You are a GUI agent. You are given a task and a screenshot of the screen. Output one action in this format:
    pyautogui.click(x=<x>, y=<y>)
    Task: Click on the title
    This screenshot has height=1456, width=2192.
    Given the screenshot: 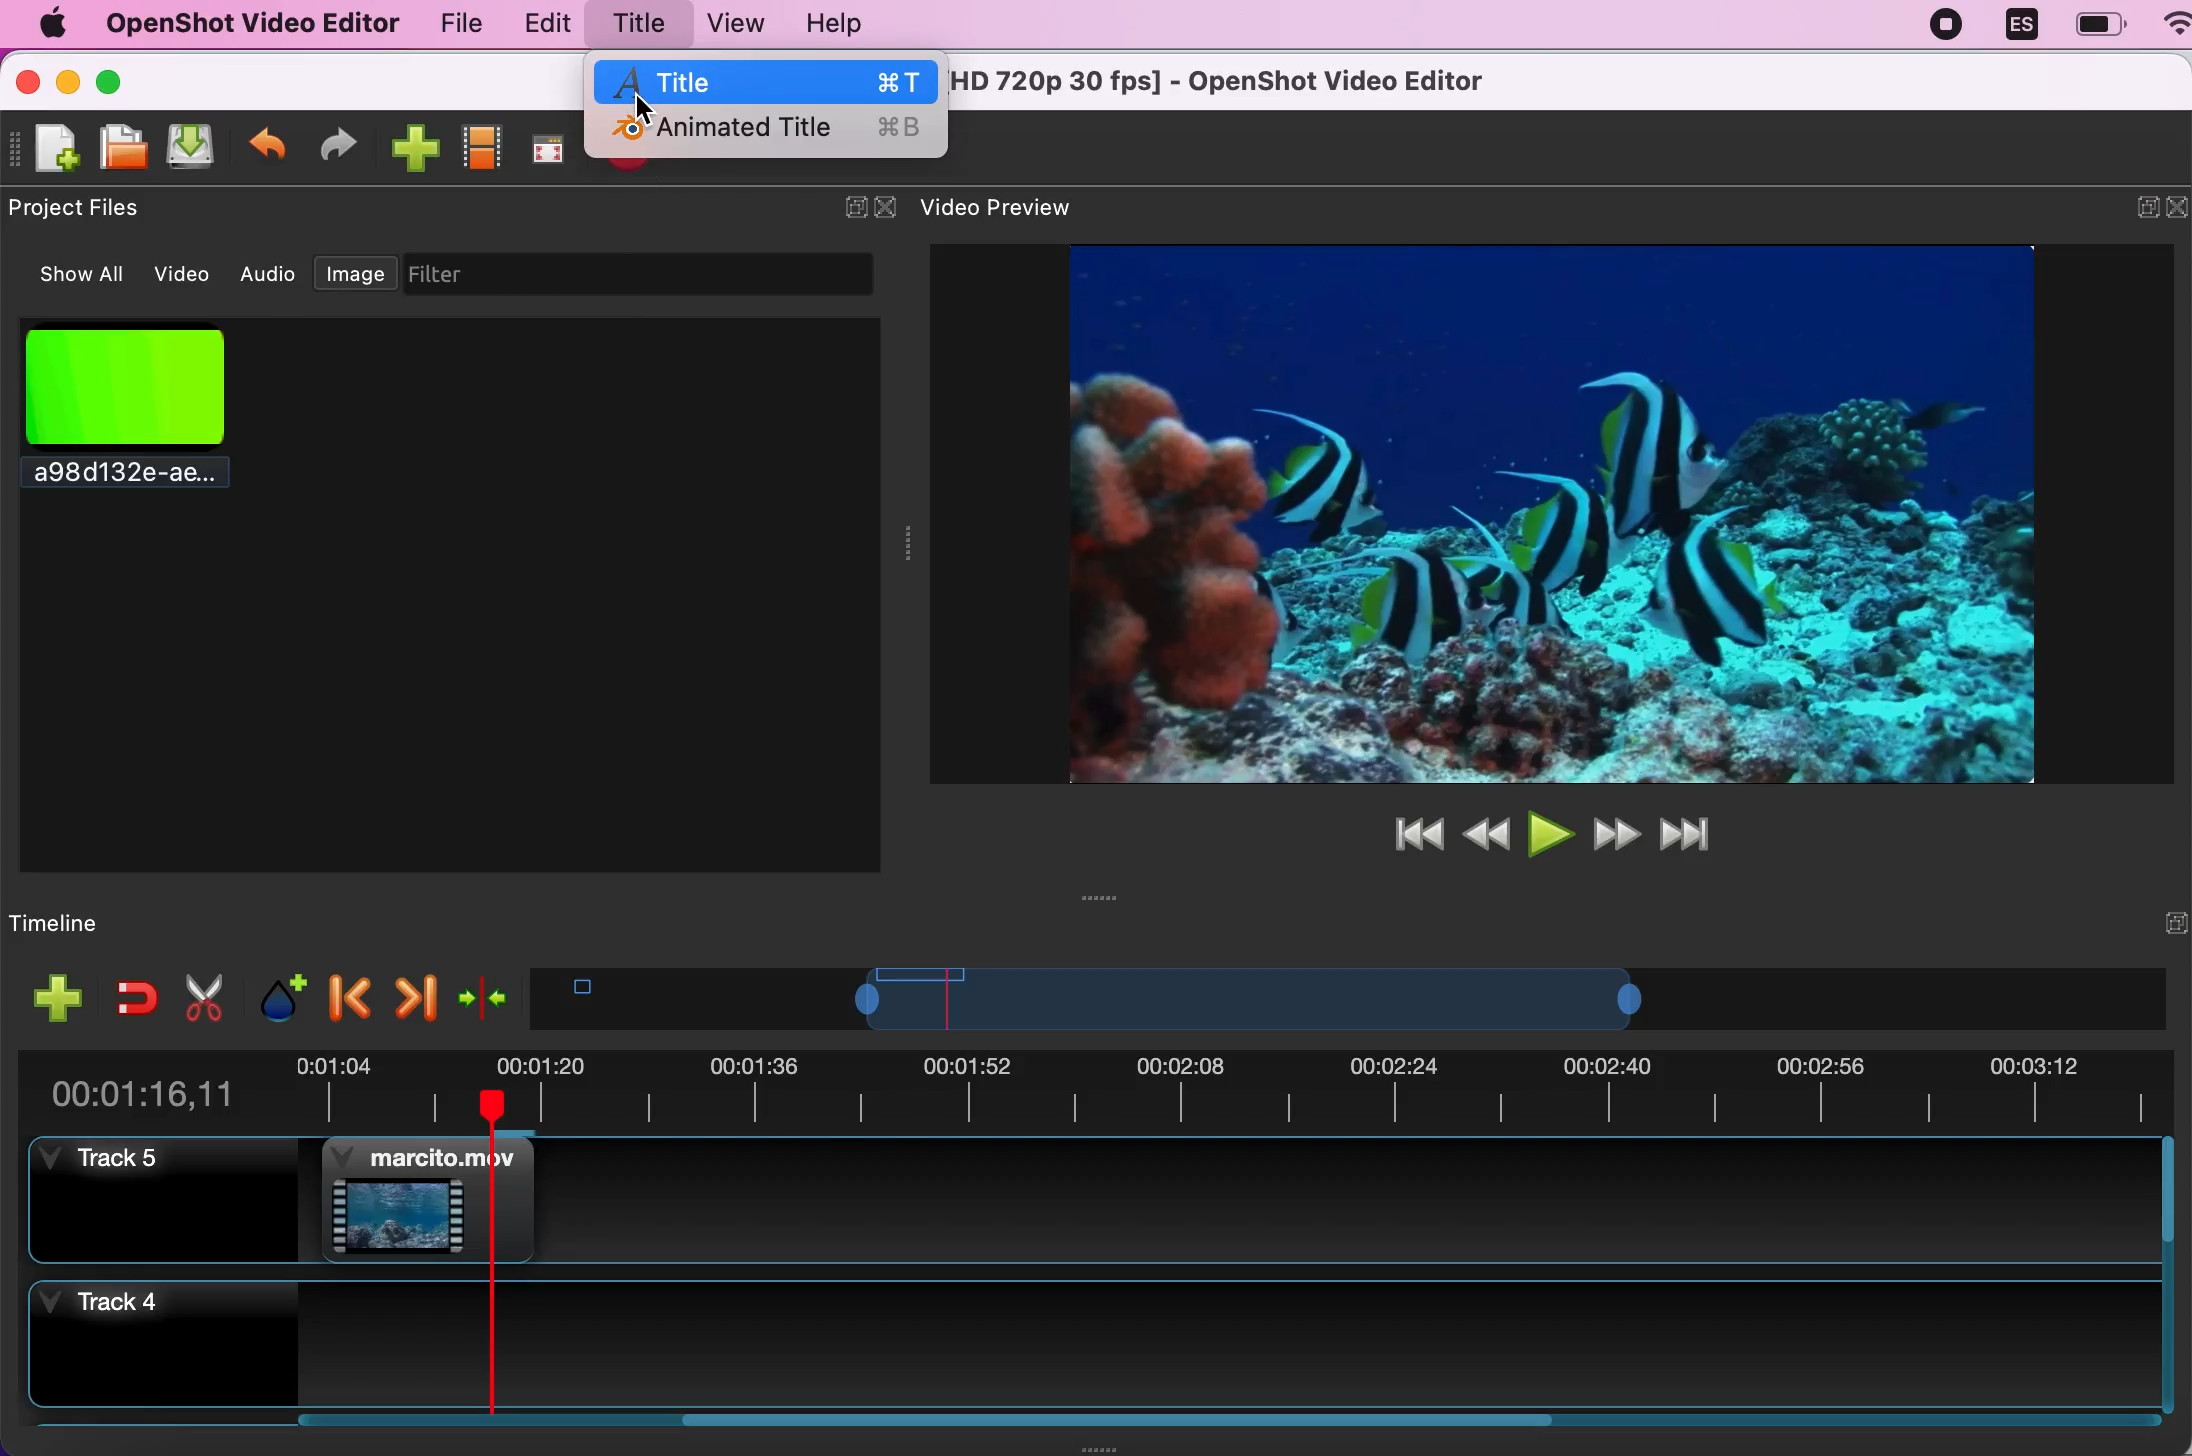 What is the action you would take?
    pyautogui.click(x=769, y=80)
    